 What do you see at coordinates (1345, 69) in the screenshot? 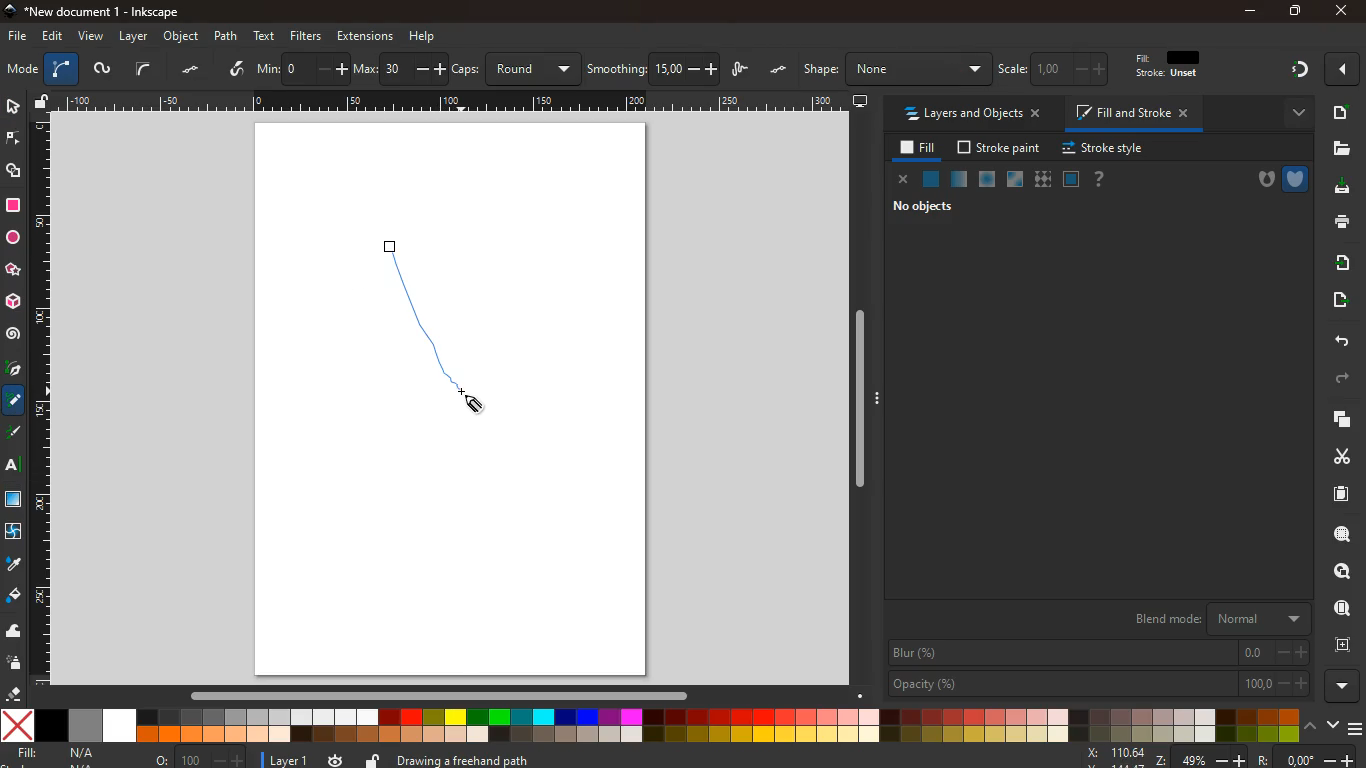
I see `more` at bounding box center [1345, 69].